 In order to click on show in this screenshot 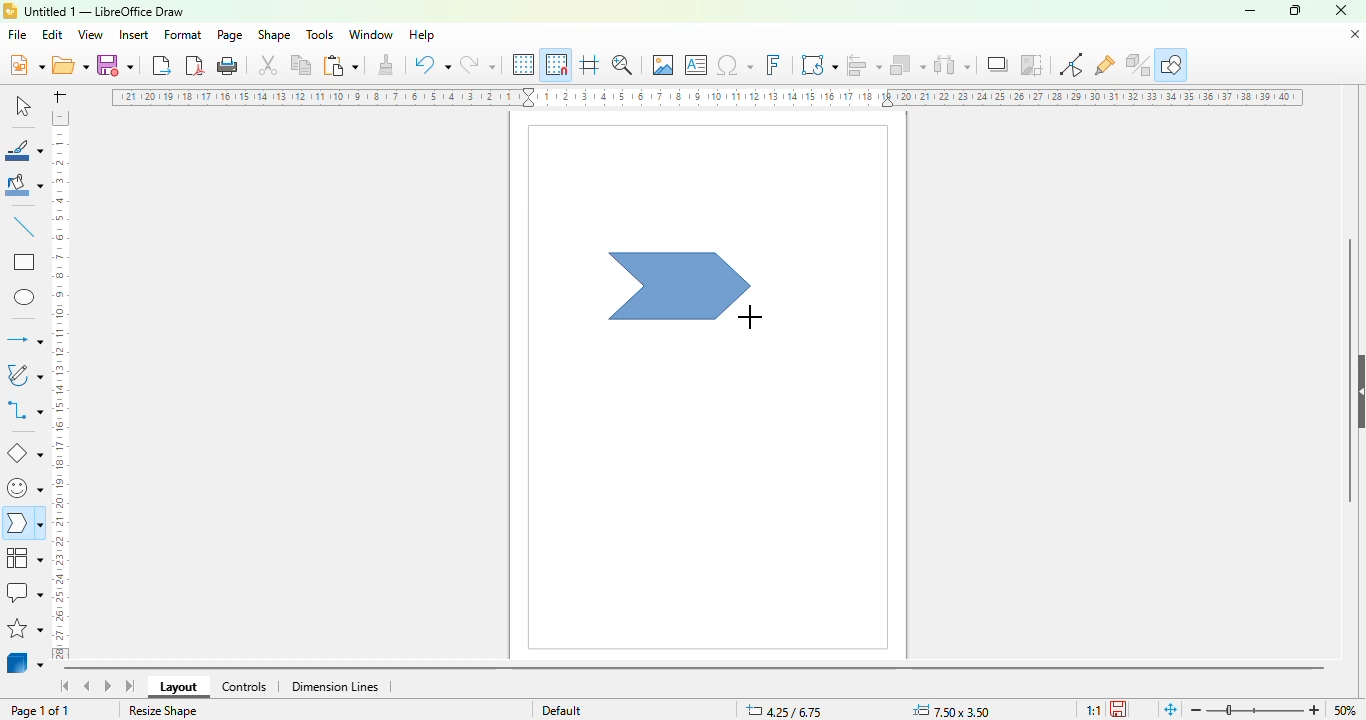, I will do `click(1357, 392)`.